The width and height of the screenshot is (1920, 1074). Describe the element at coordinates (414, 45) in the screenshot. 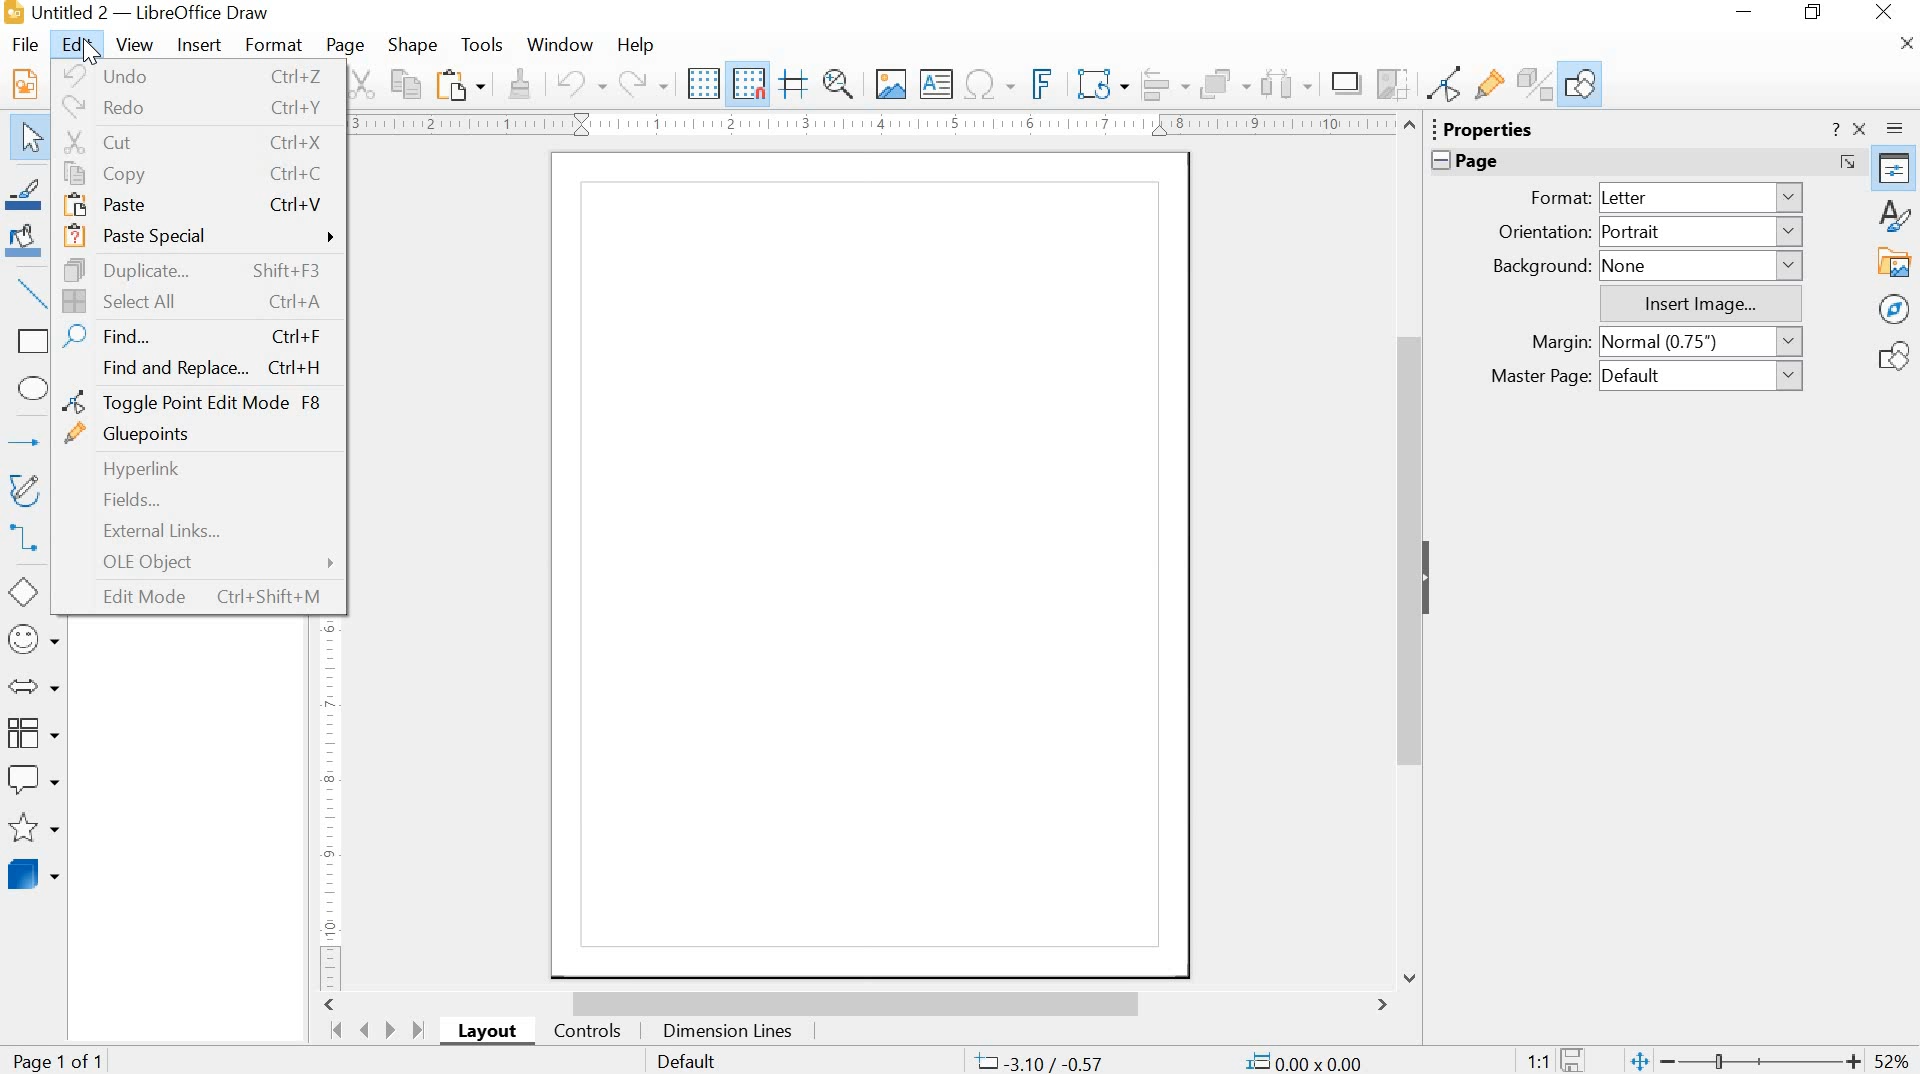

I see `Shape` at that location.